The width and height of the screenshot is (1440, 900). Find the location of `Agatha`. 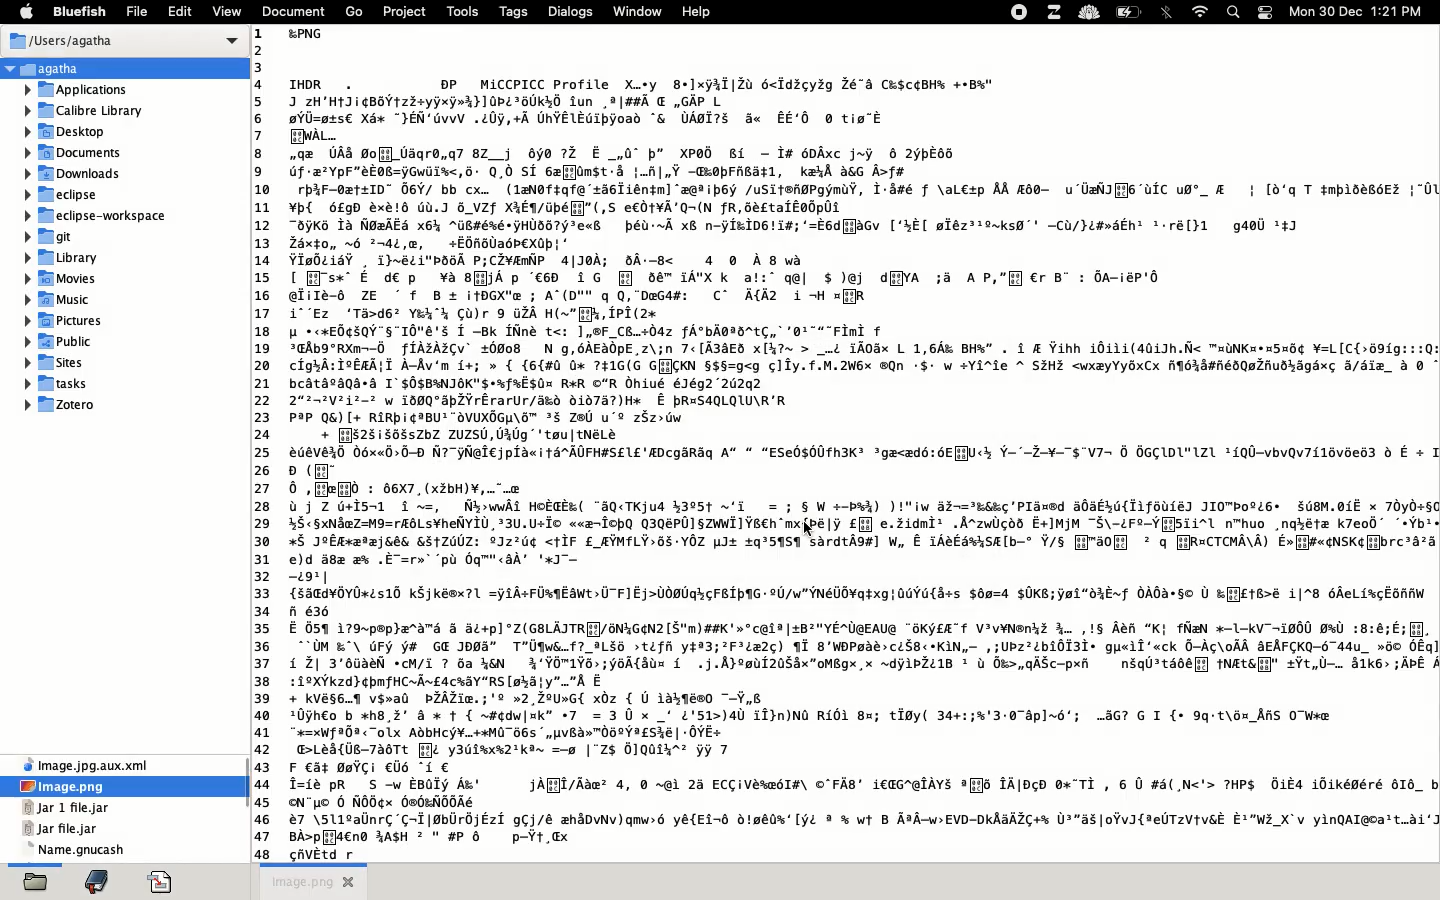

Agatha is located at coordinates (49, 68).